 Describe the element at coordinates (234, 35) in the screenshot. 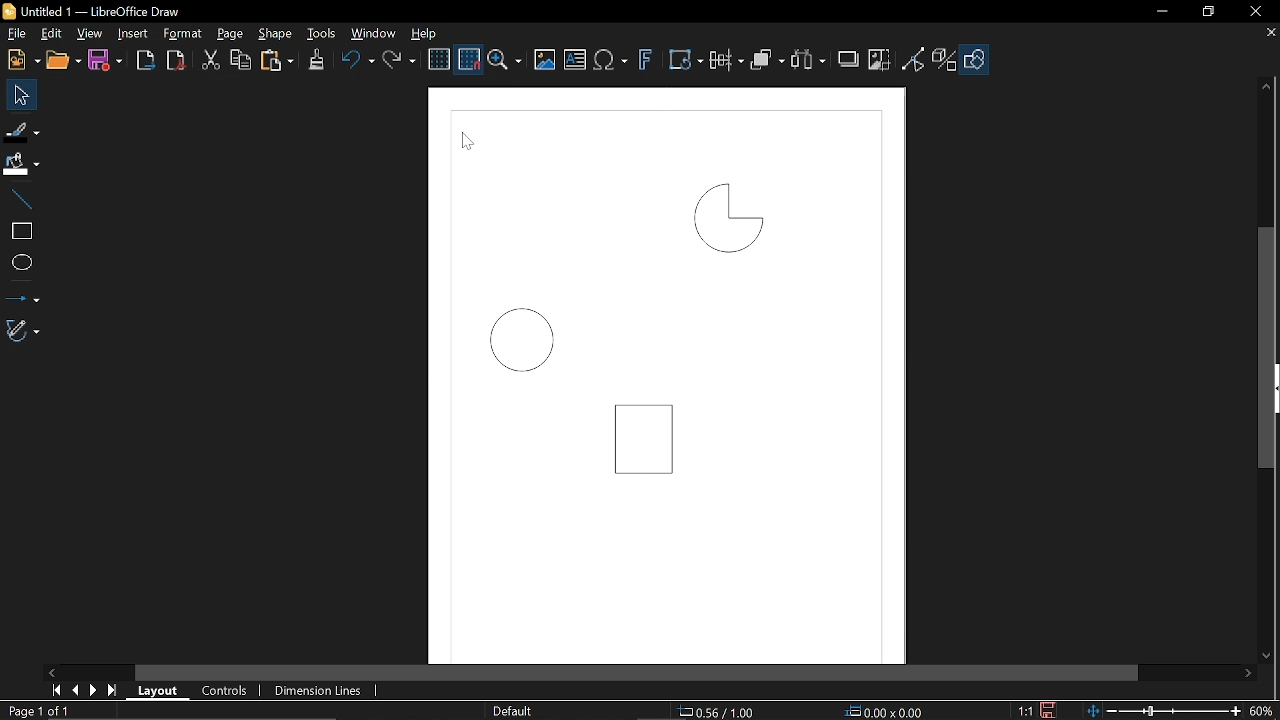

I see `page` at that location.